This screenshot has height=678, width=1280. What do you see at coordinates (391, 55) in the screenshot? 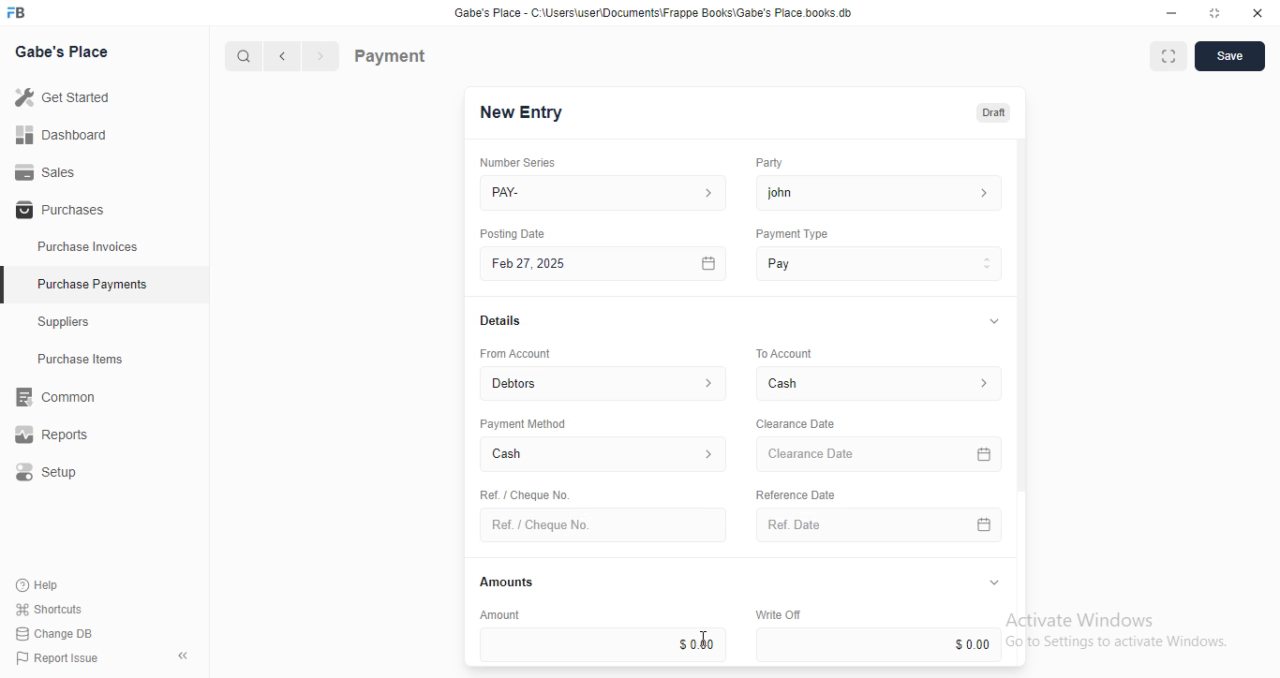
I see `Payment` at bounding box center [391, 55].